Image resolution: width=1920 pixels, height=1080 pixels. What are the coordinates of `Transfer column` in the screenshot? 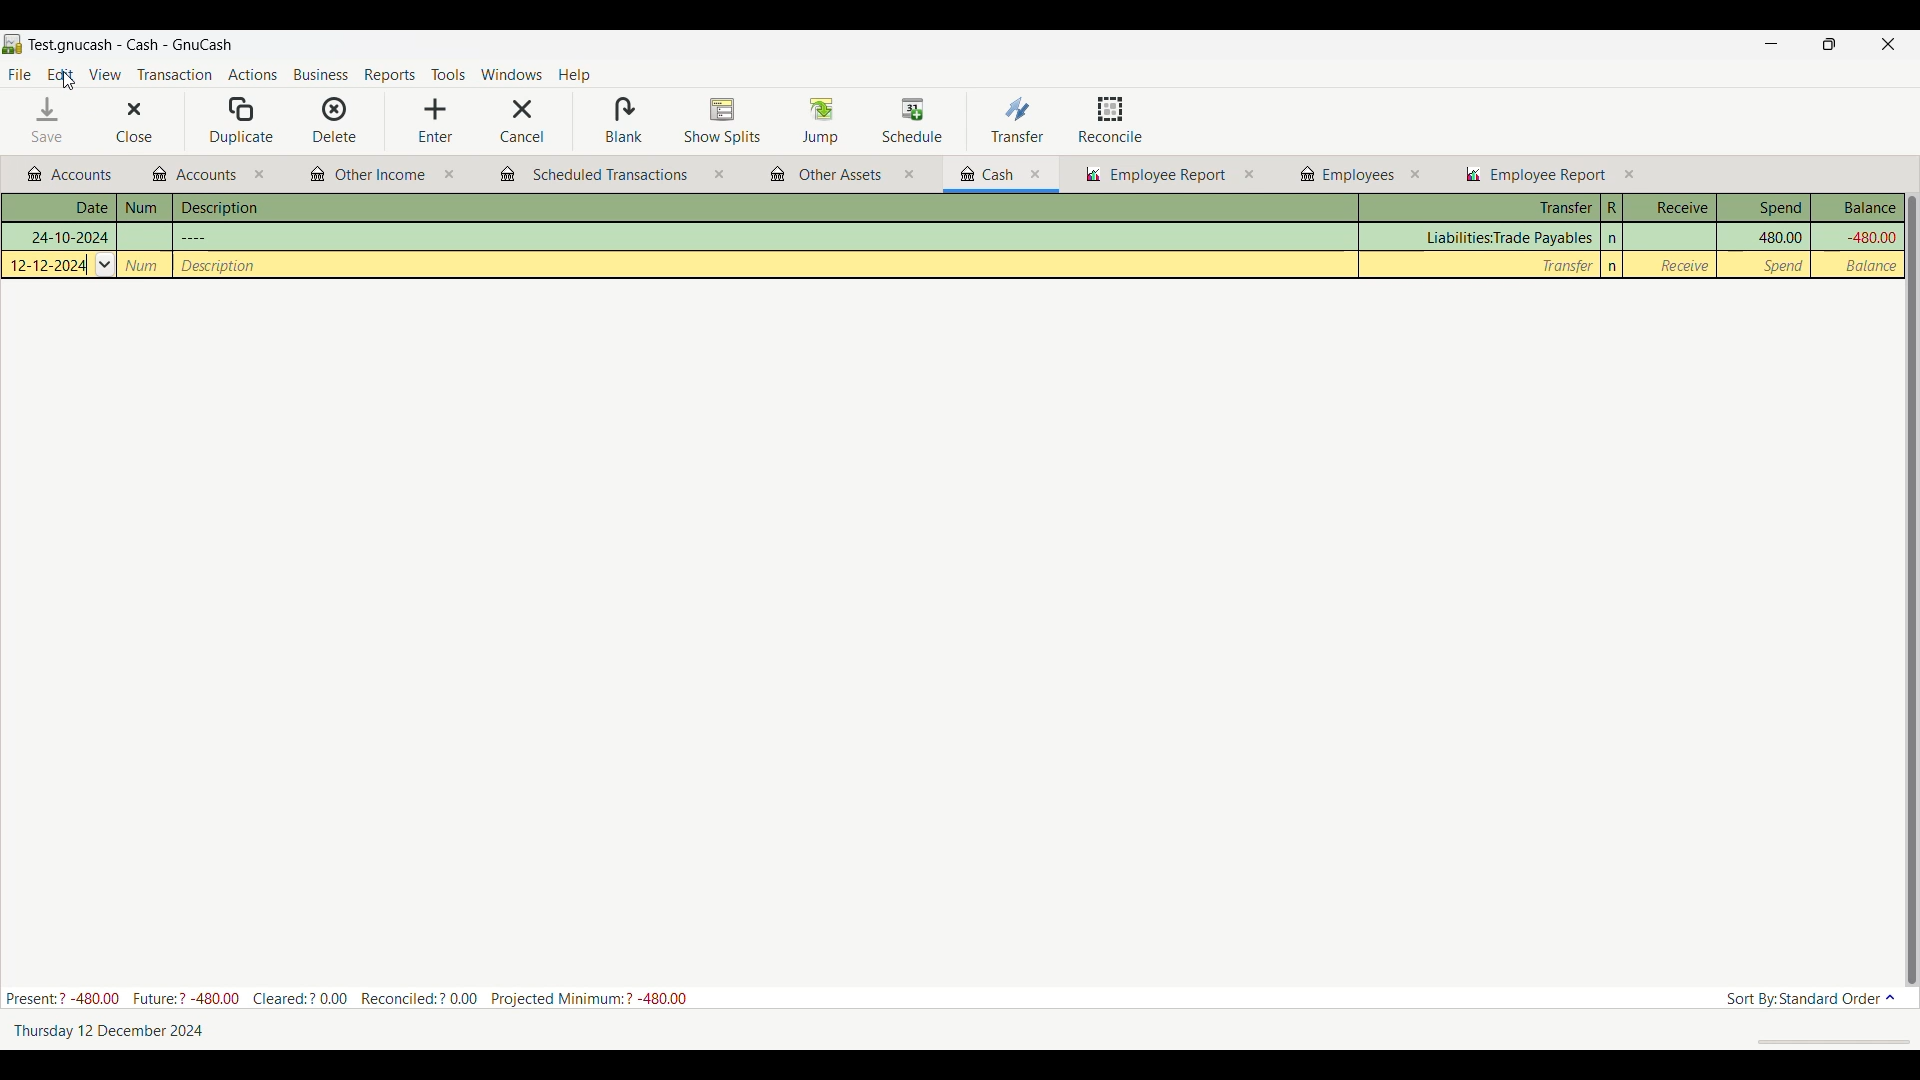 It's located at (1568, 265).